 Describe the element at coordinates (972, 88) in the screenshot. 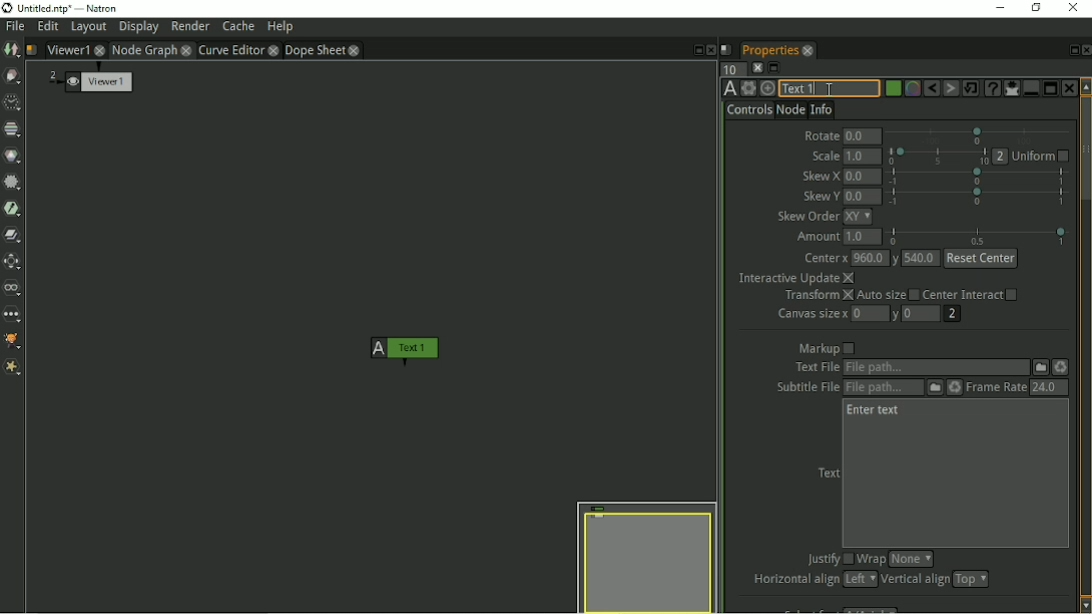

I see `Restore default values` at that location.